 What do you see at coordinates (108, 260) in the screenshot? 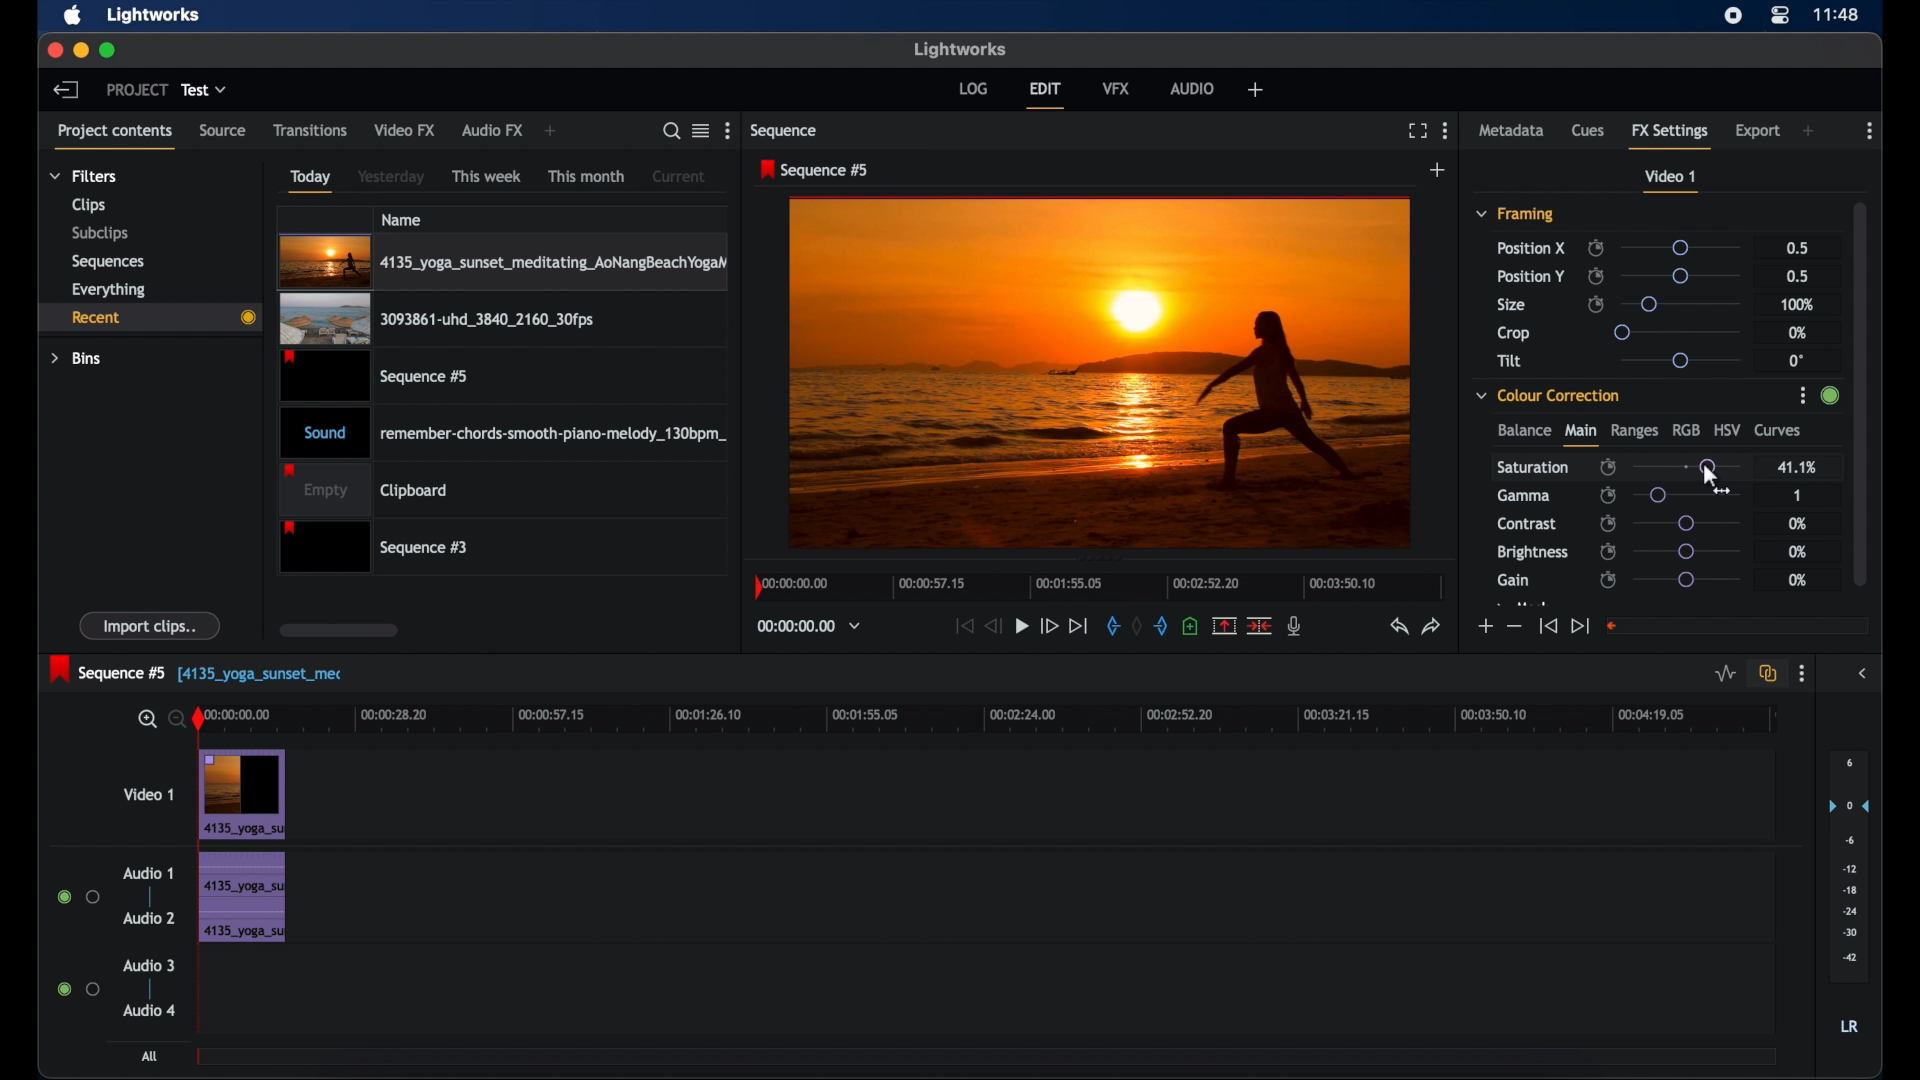
I see `sequences` at bounding box center [108, 260].